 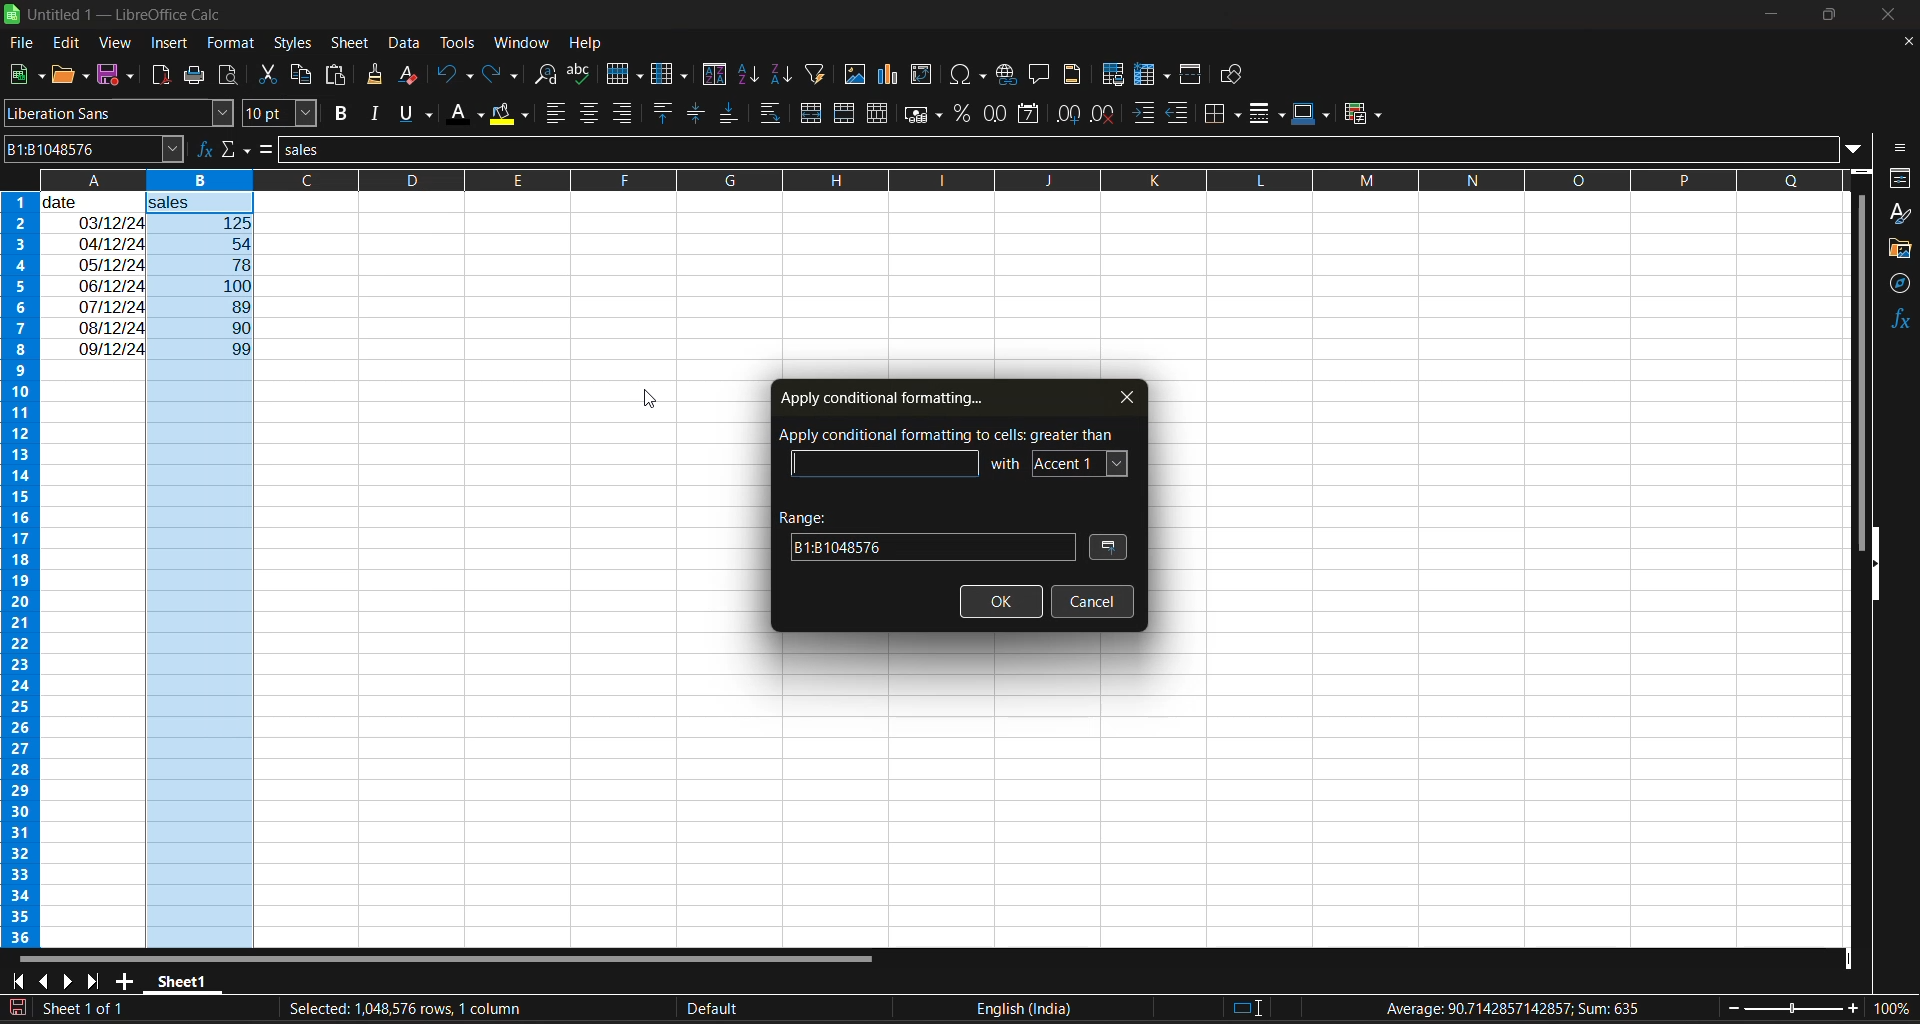 I want to click on name box, so click(x=90, y=148).